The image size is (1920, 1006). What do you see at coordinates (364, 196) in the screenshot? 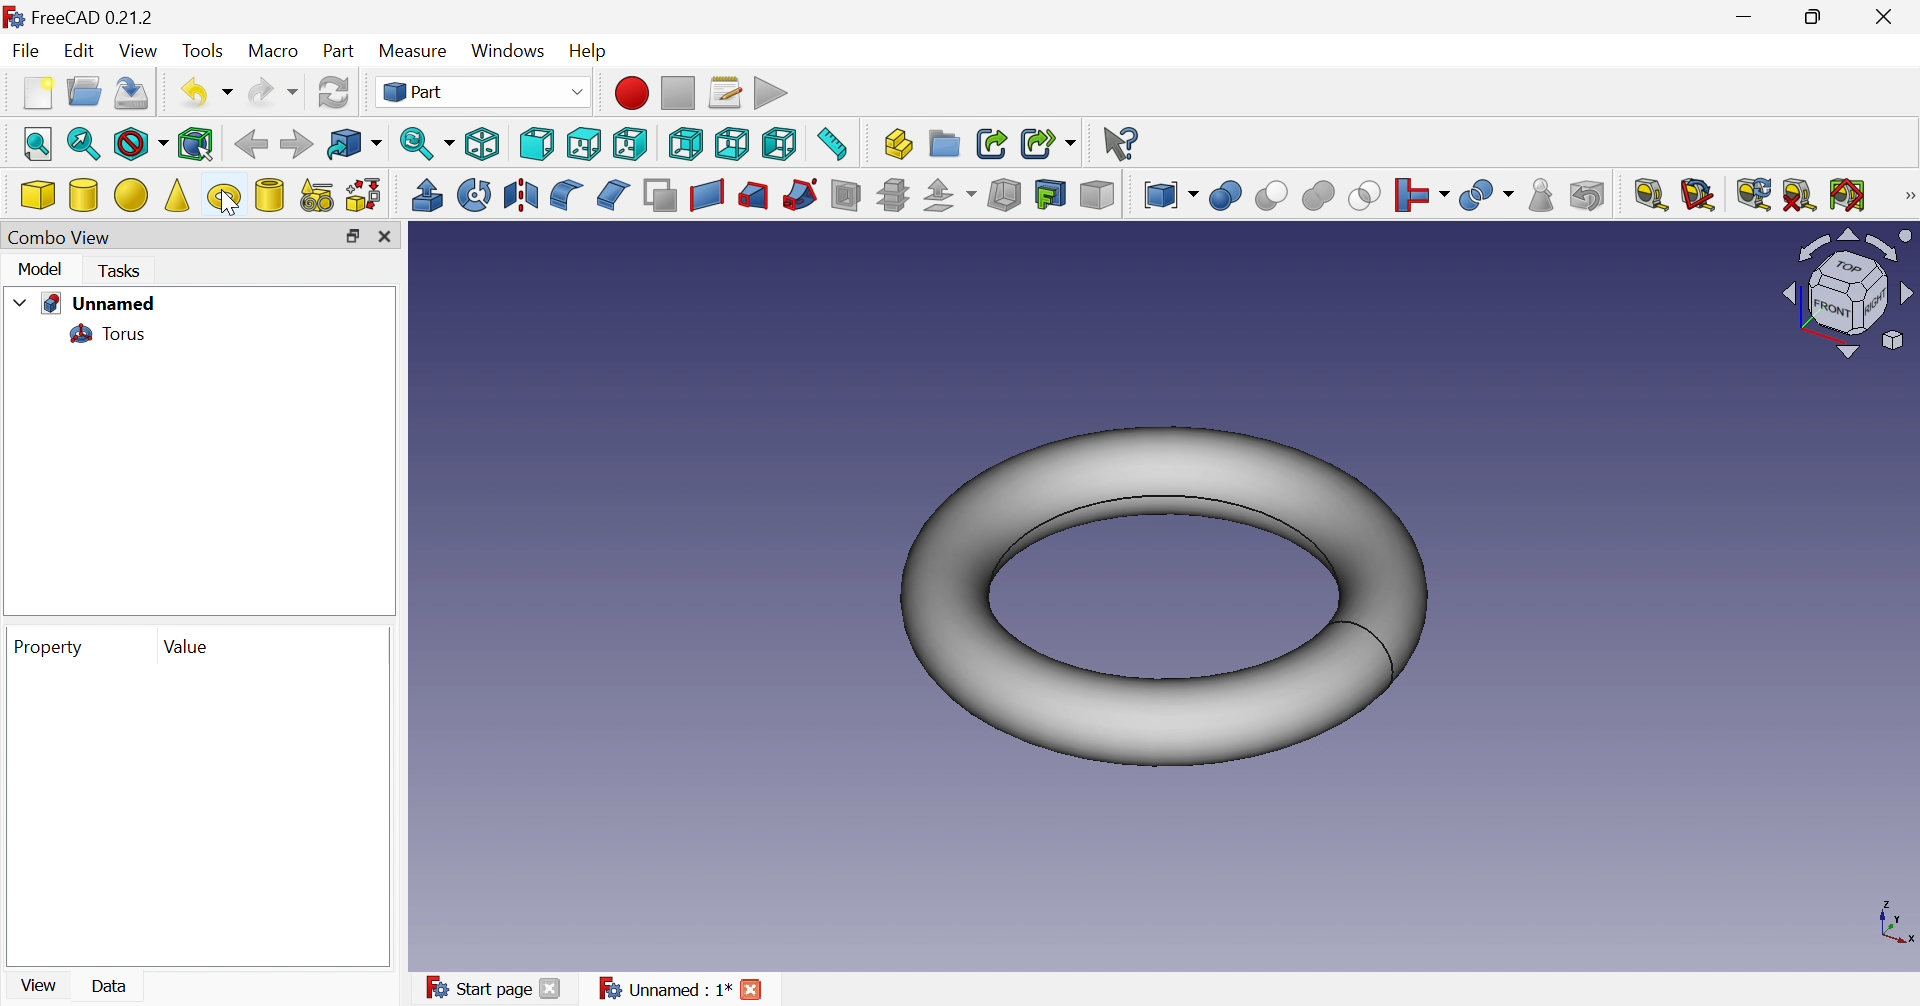
I see `Shape builder...` at bounding box center [364, 196].